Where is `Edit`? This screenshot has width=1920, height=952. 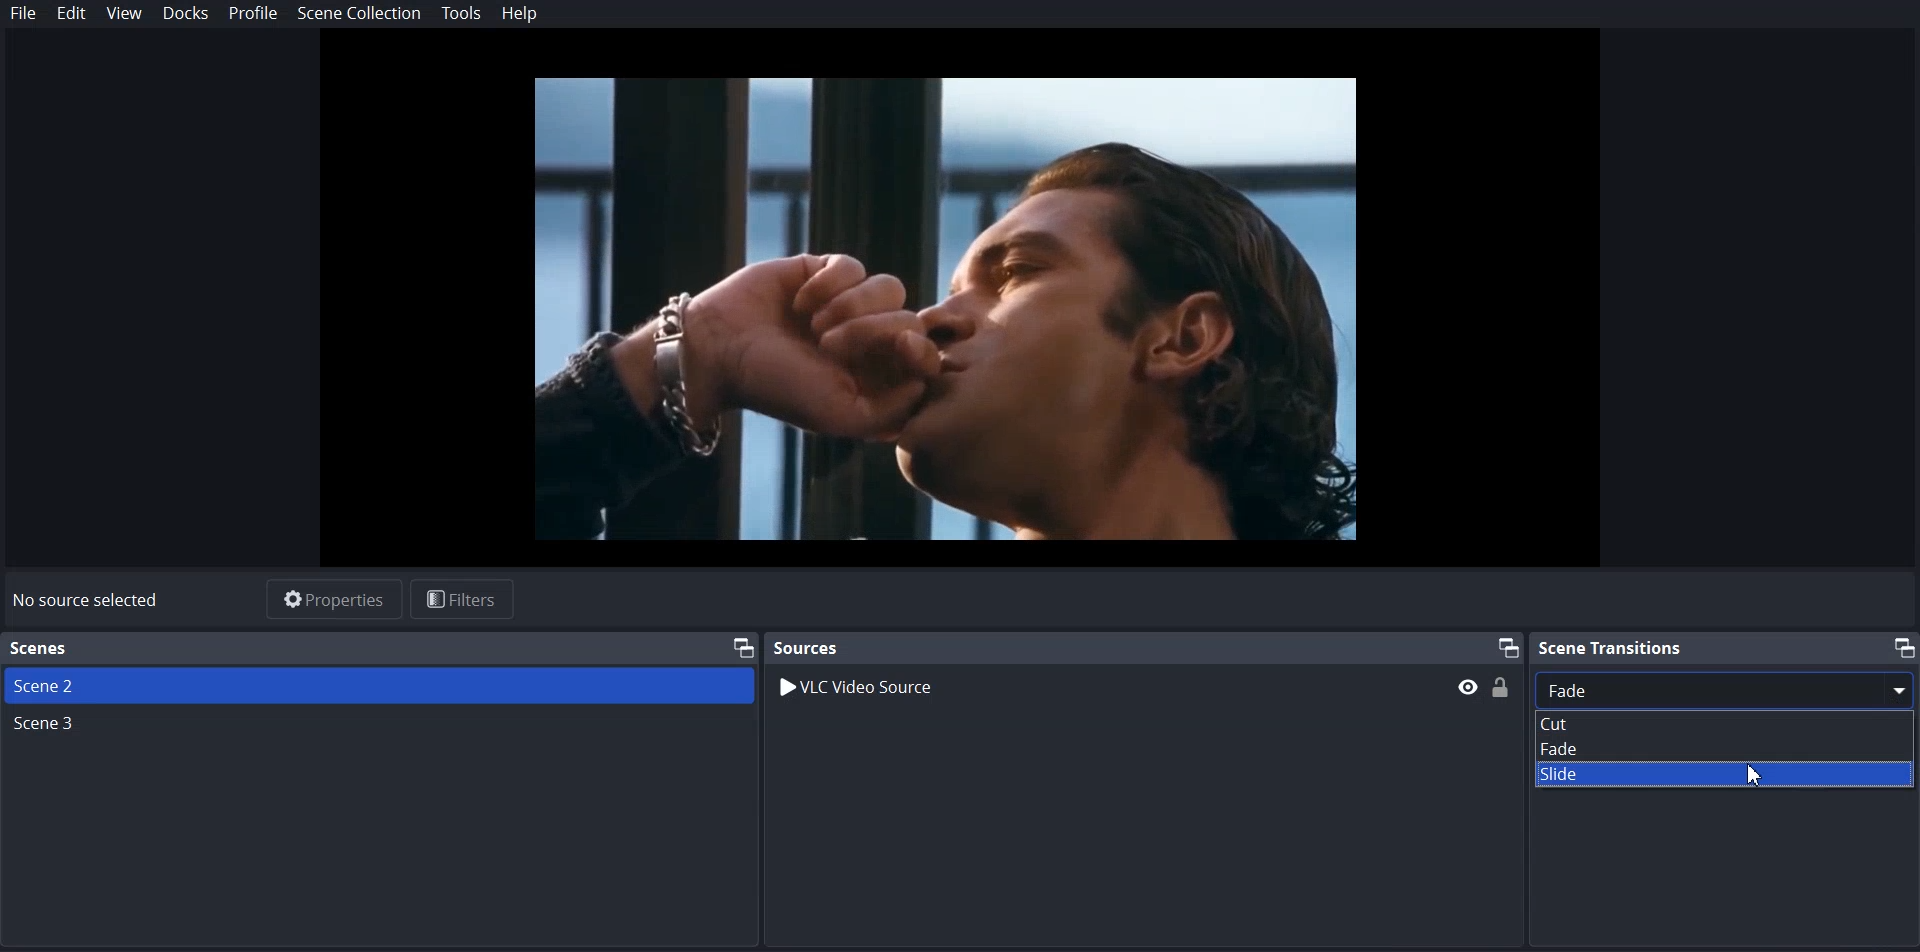
Edit is located at coordinates (71, 13).